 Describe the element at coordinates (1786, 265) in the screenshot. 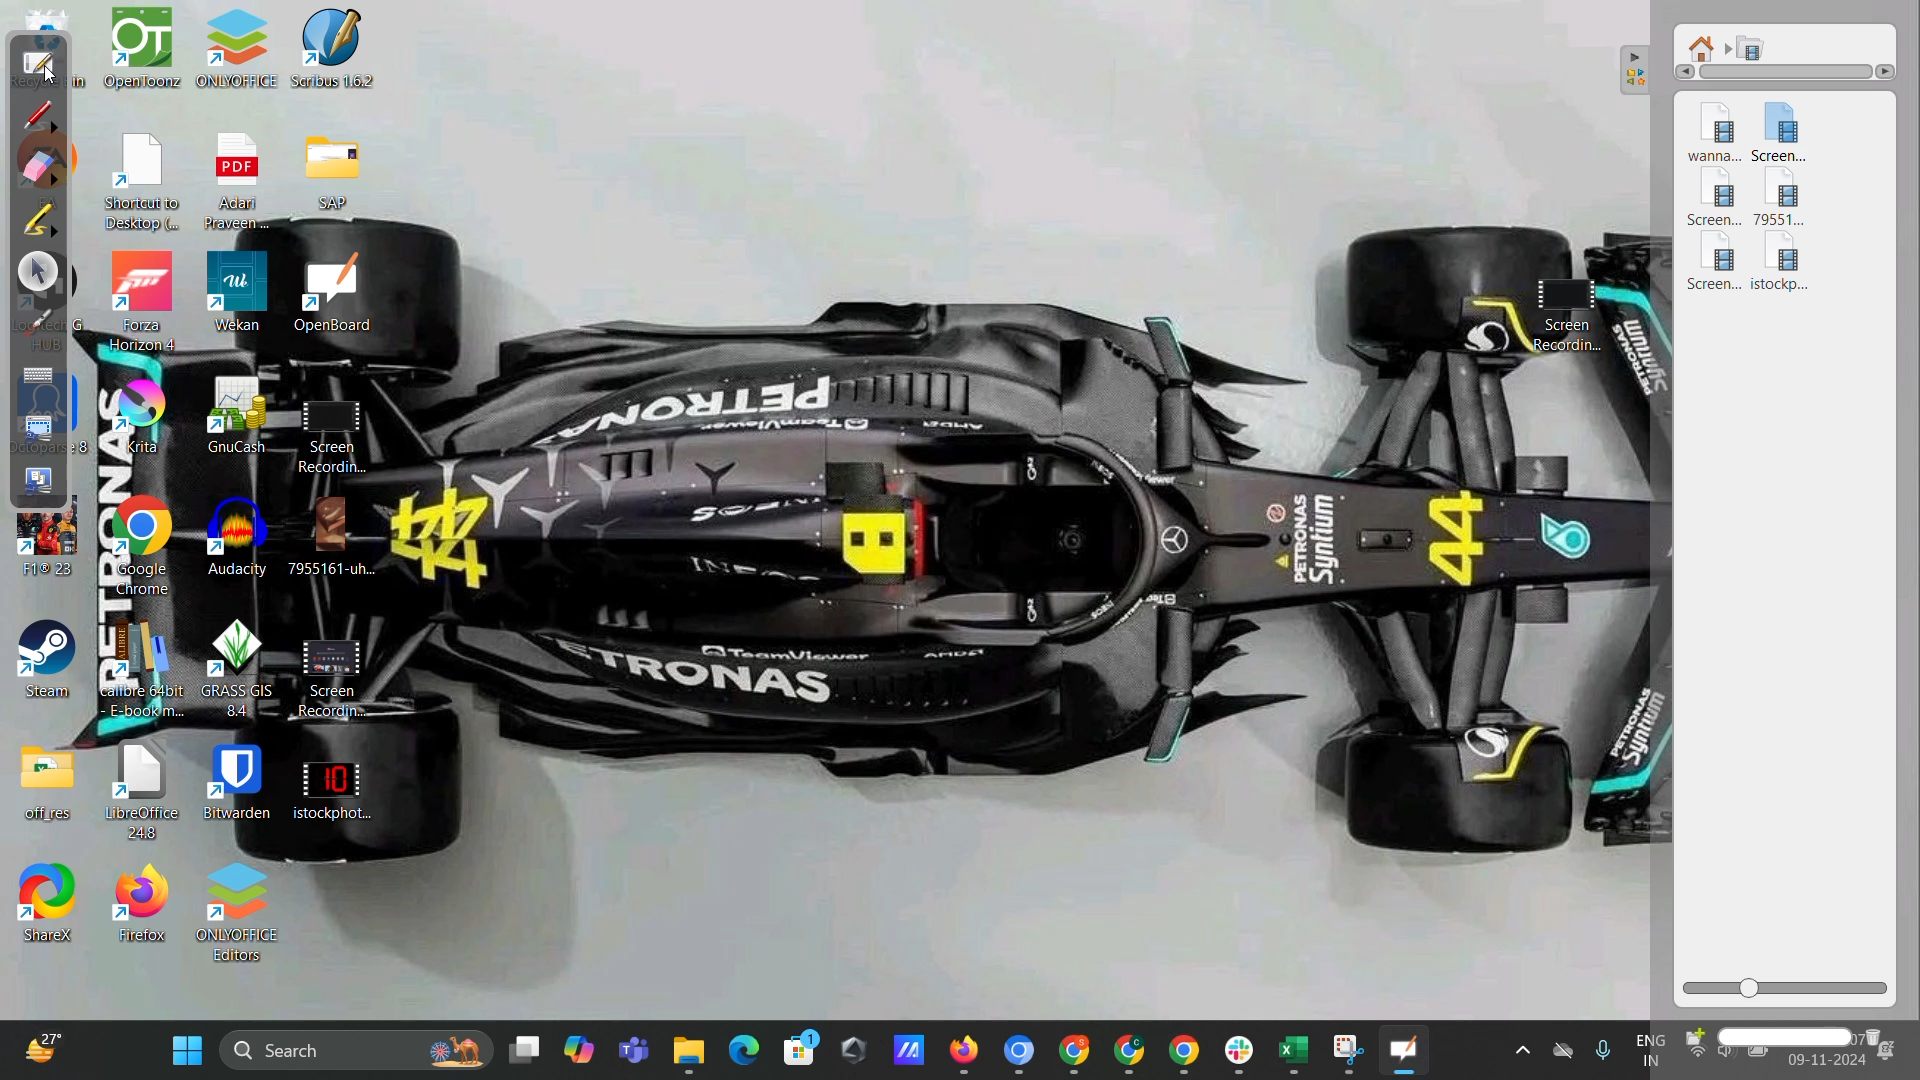

I see `video added` at that location.